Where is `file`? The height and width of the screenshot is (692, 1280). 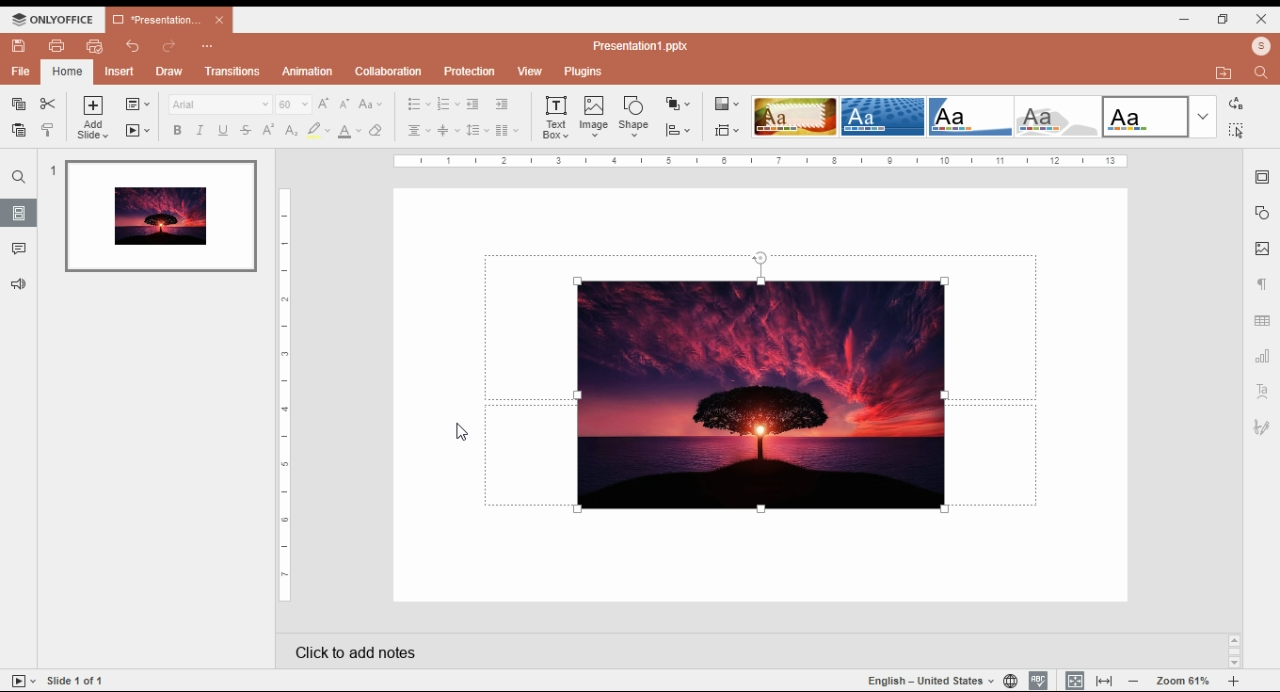
file is located at coordinates (22, 72).